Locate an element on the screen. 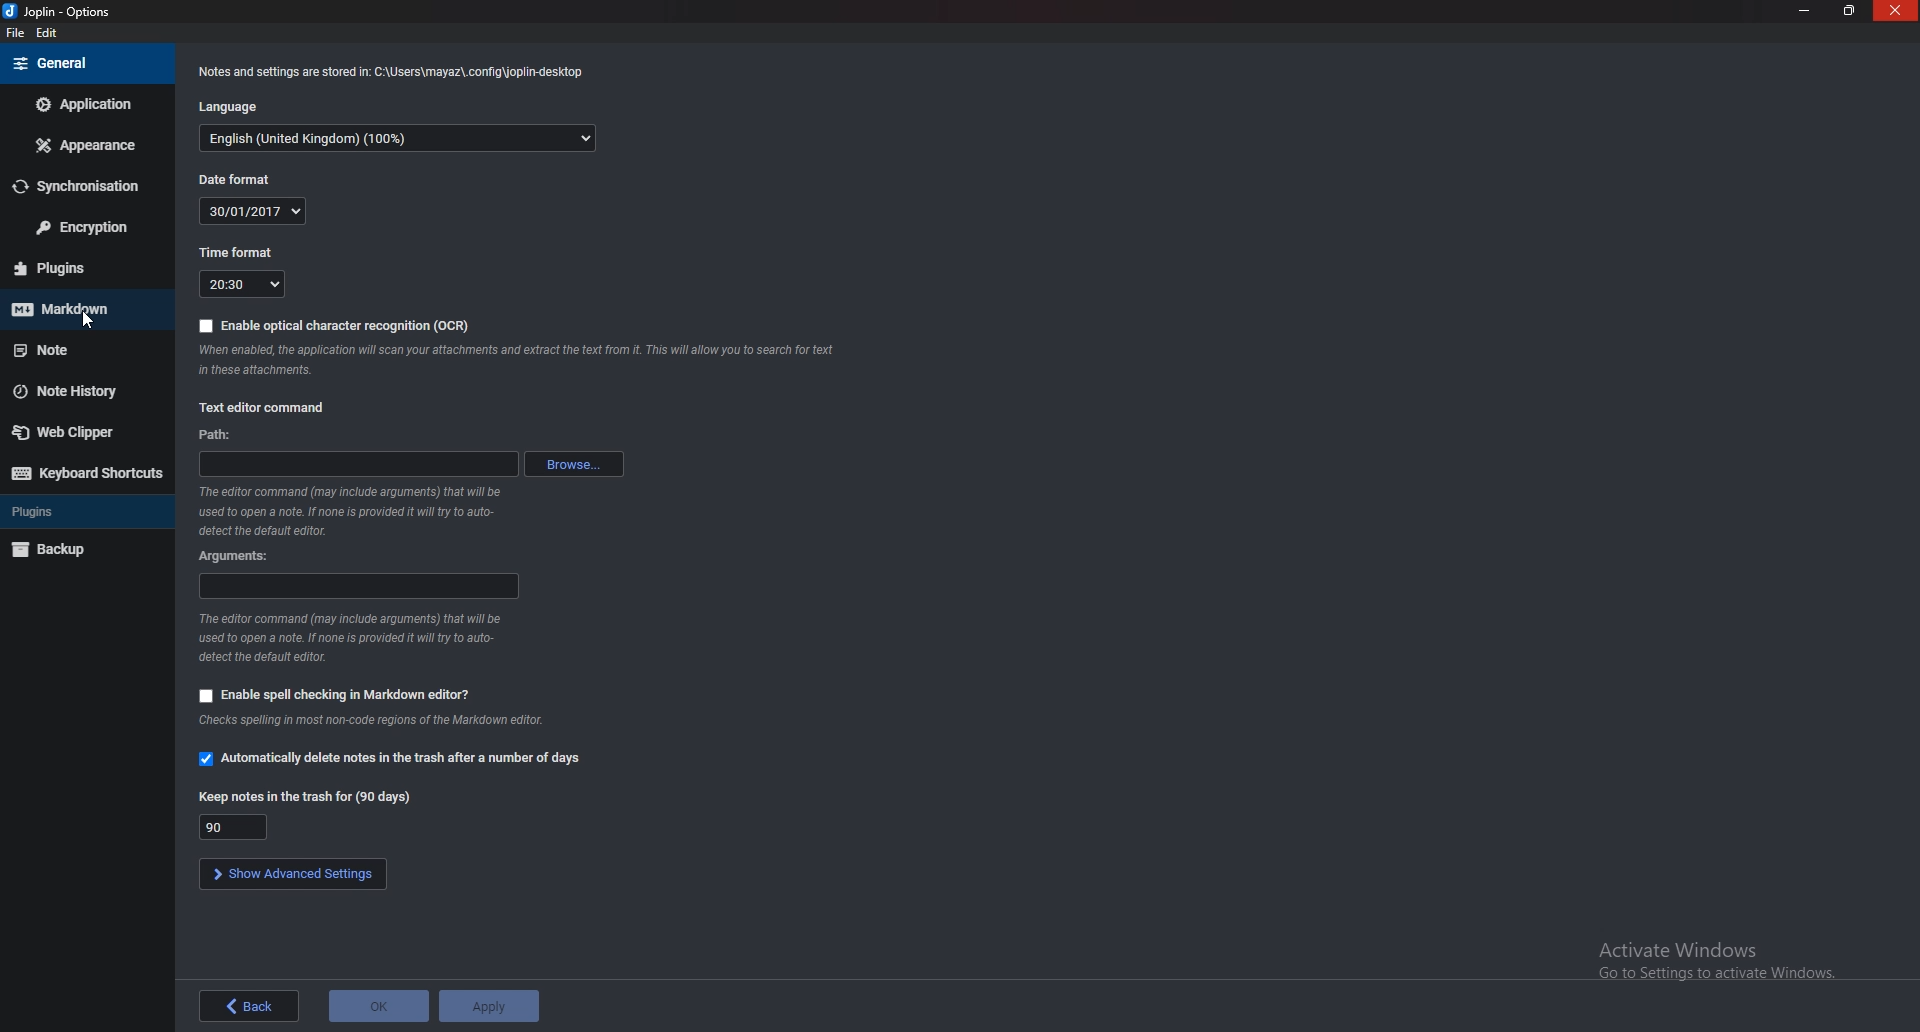  Web clipper is located at coordinates (67, 430).